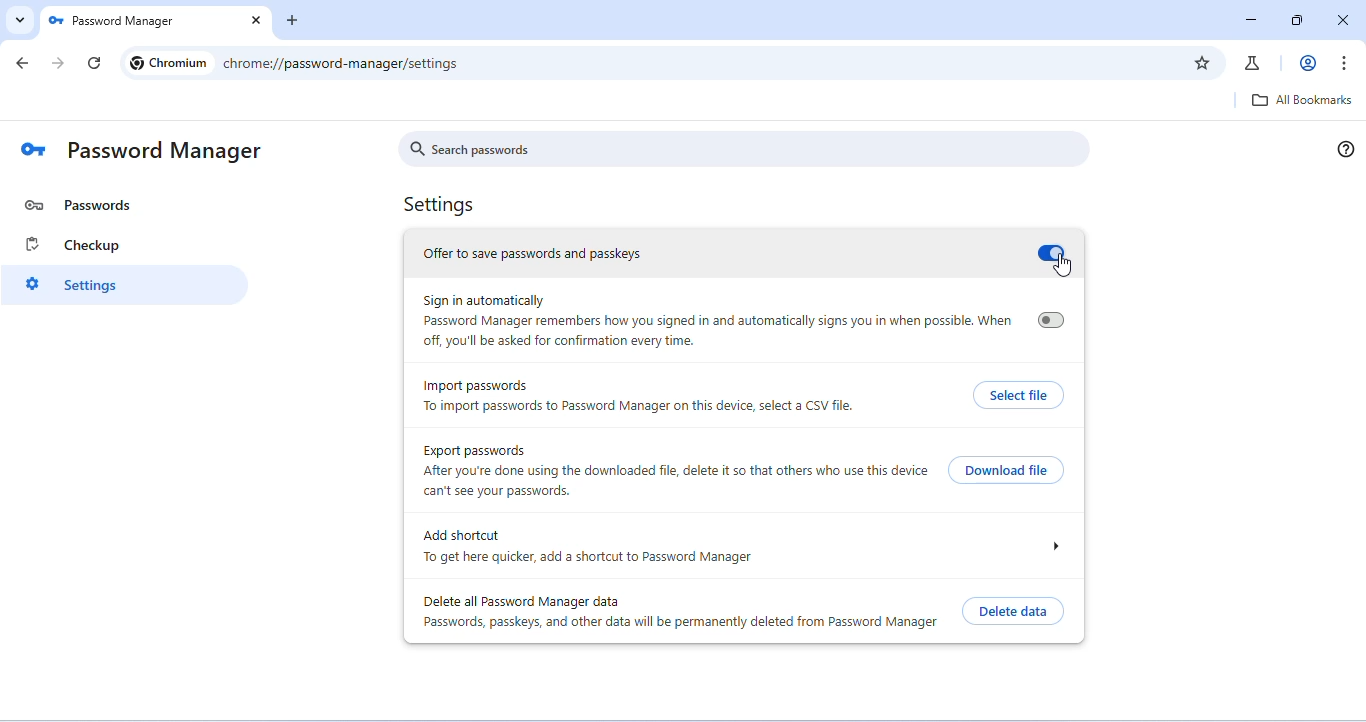  I want to click on close tab, so click(254, 20).